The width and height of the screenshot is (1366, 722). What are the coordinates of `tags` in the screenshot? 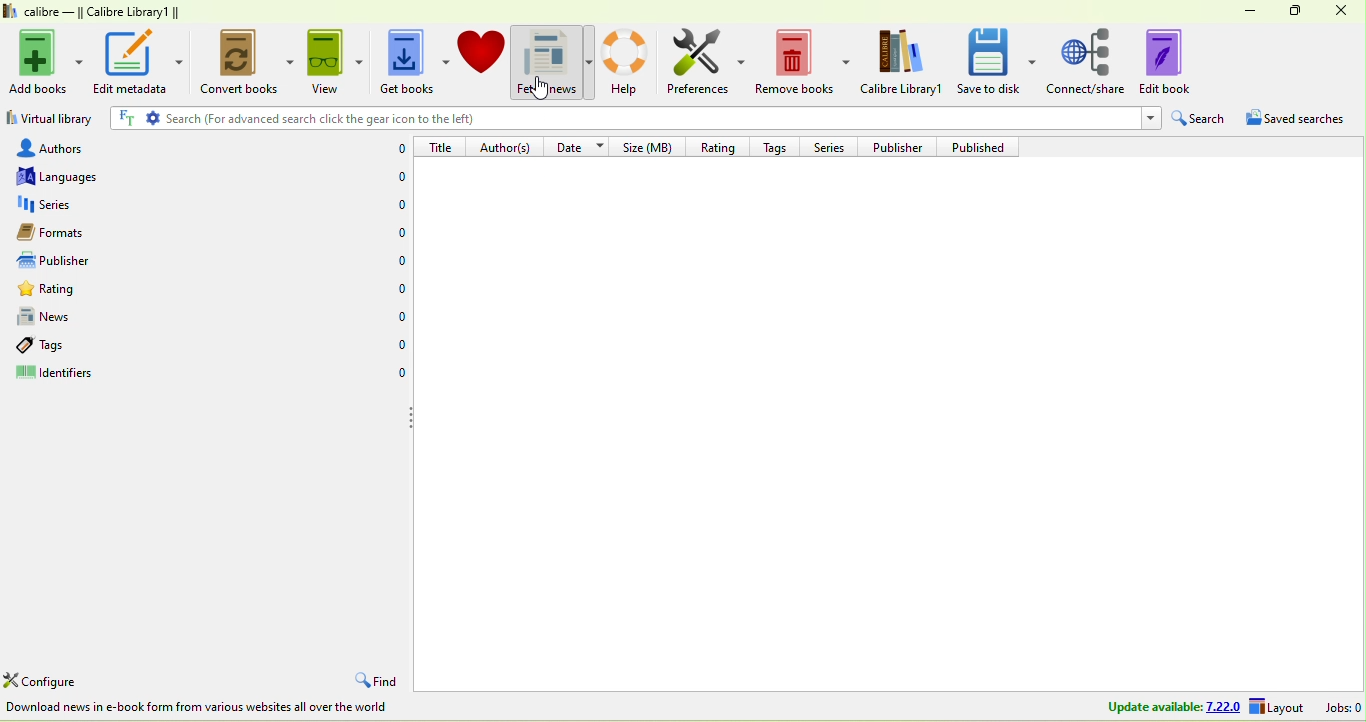 It's located at (777, 146).